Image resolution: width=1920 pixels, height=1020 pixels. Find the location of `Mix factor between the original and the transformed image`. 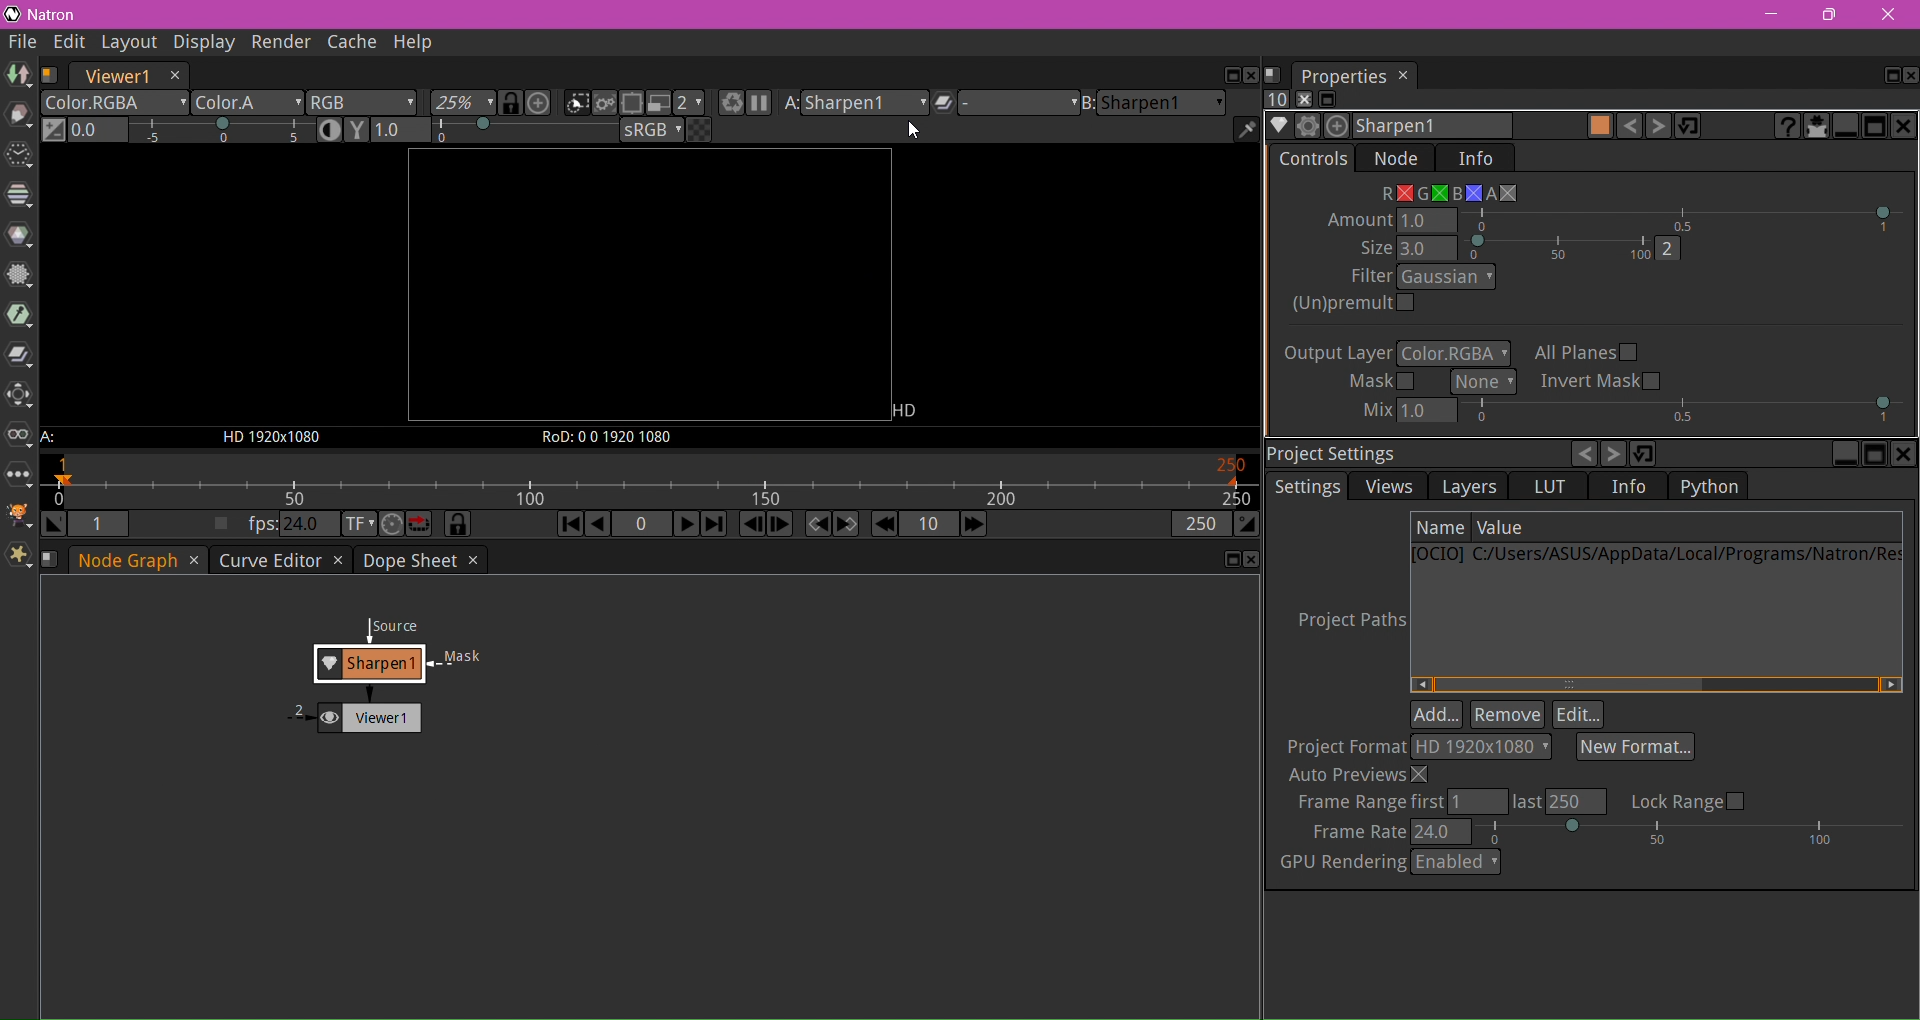

Mix factor between the original and the transformed image is located at coordinates (1628, 413).